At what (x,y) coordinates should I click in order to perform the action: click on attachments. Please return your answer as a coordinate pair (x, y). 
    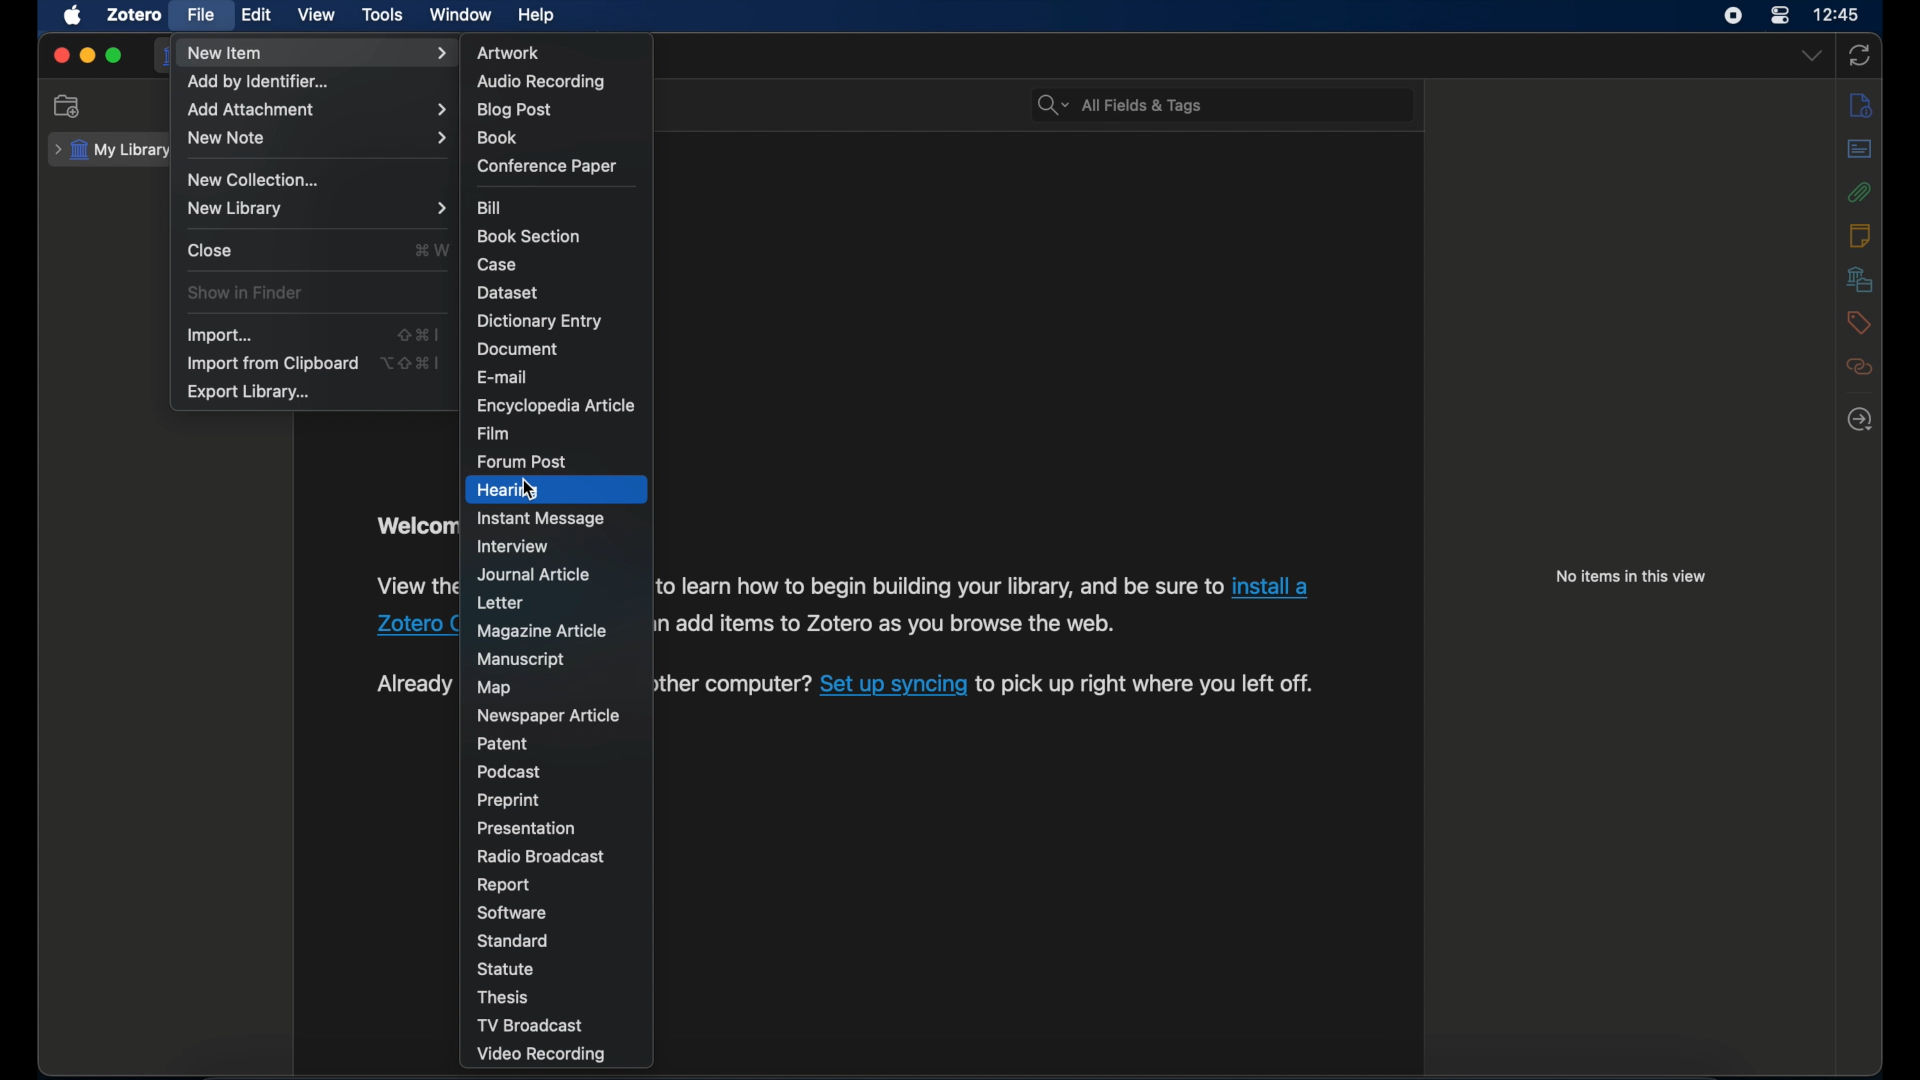
    Looking at the image, I should click on (1861, 192).